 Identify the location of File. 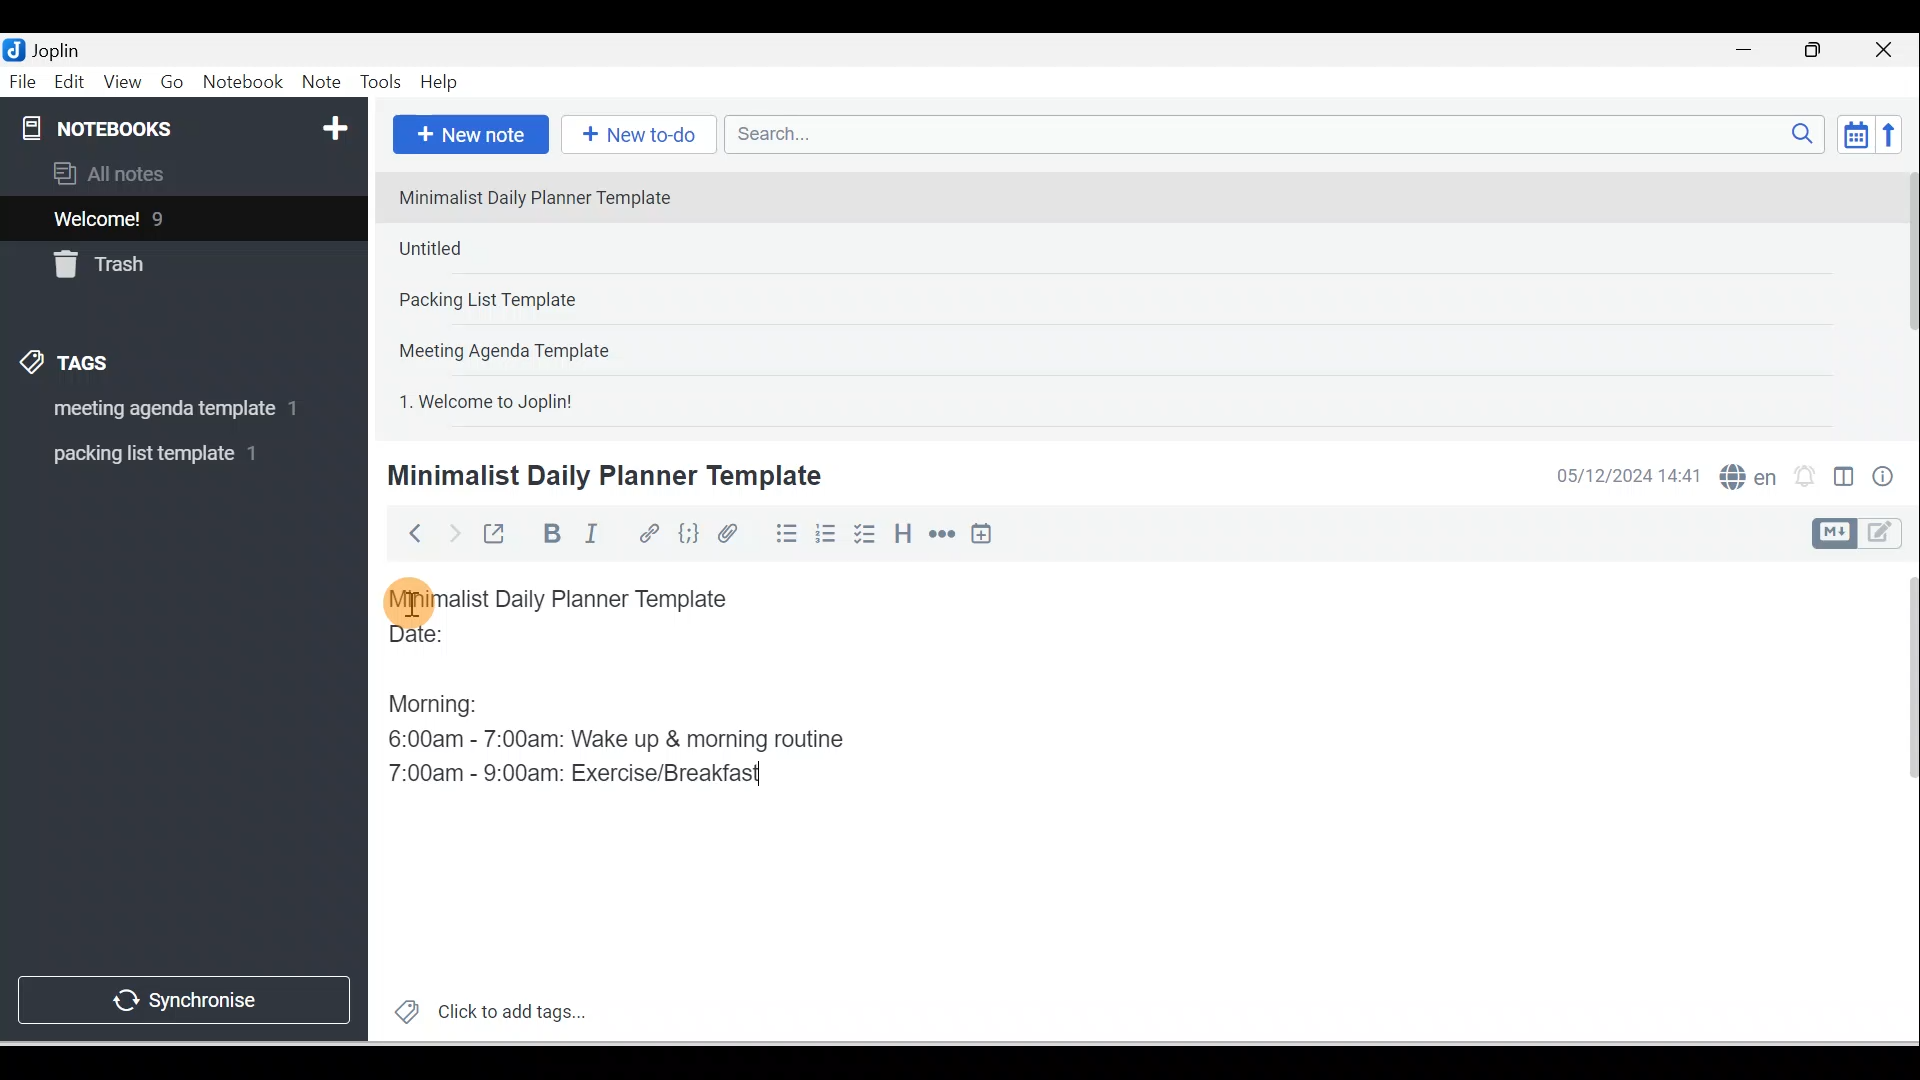
(24, 80).